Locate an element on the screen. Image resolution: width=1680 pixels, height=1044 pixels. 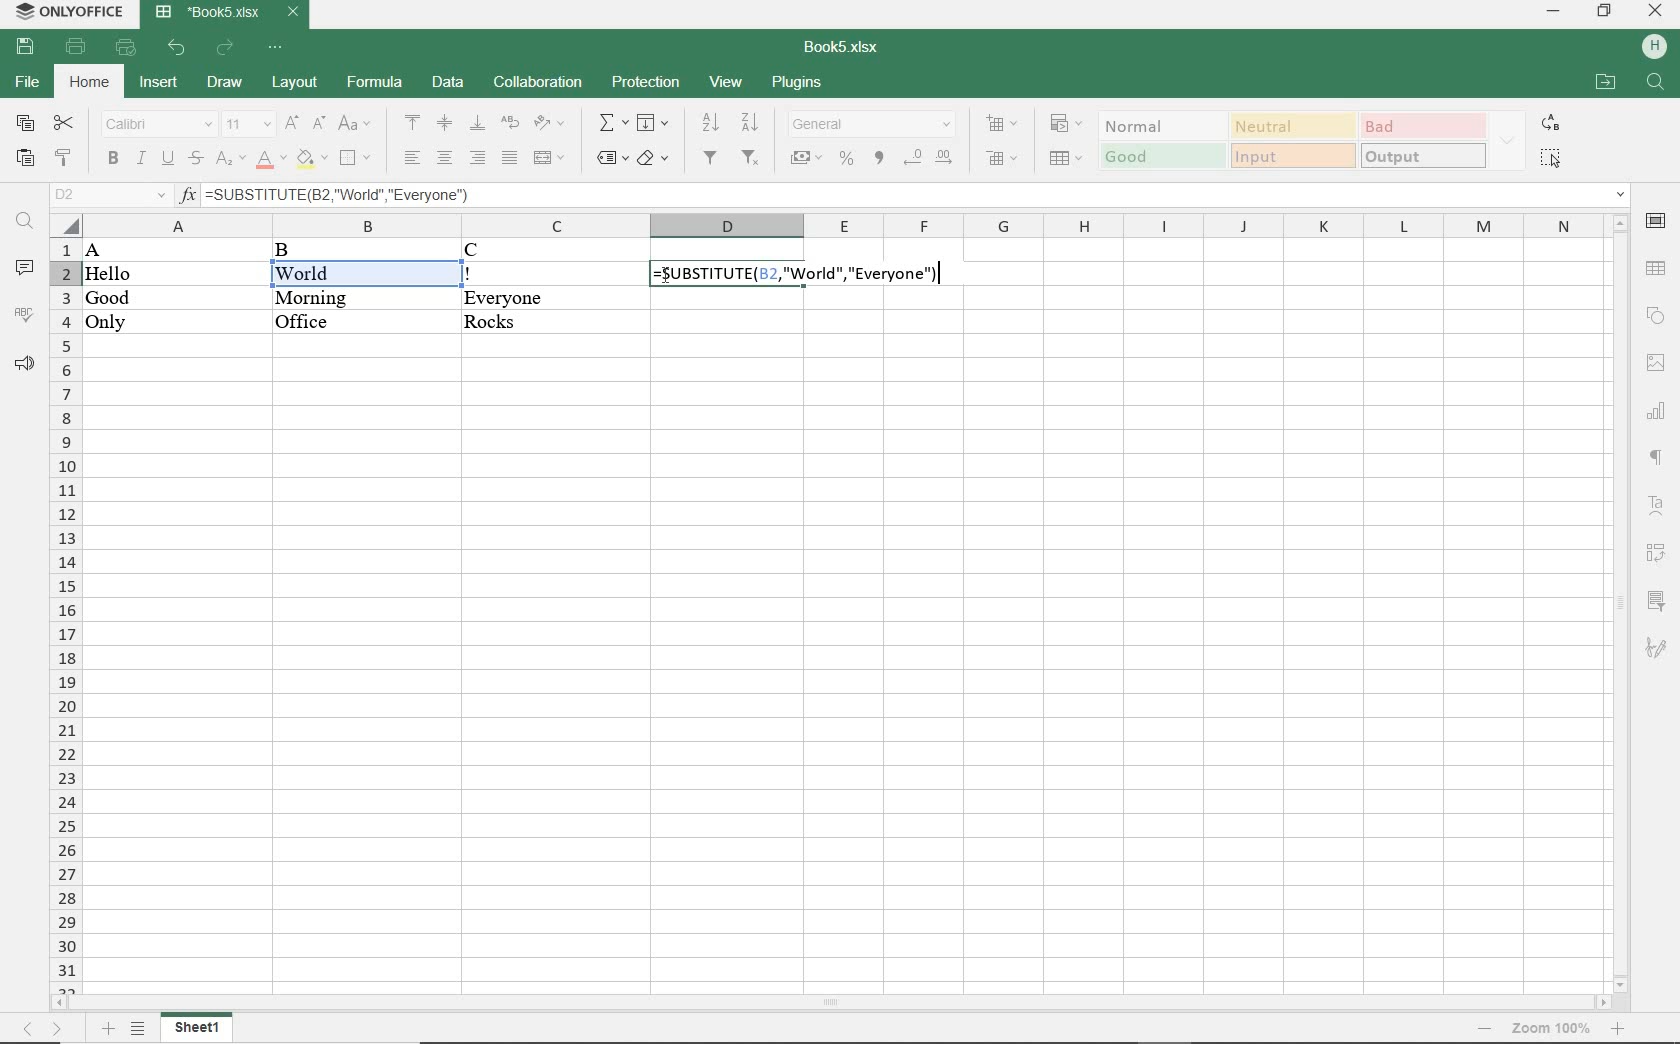
B is located at coordinates (301, 251).